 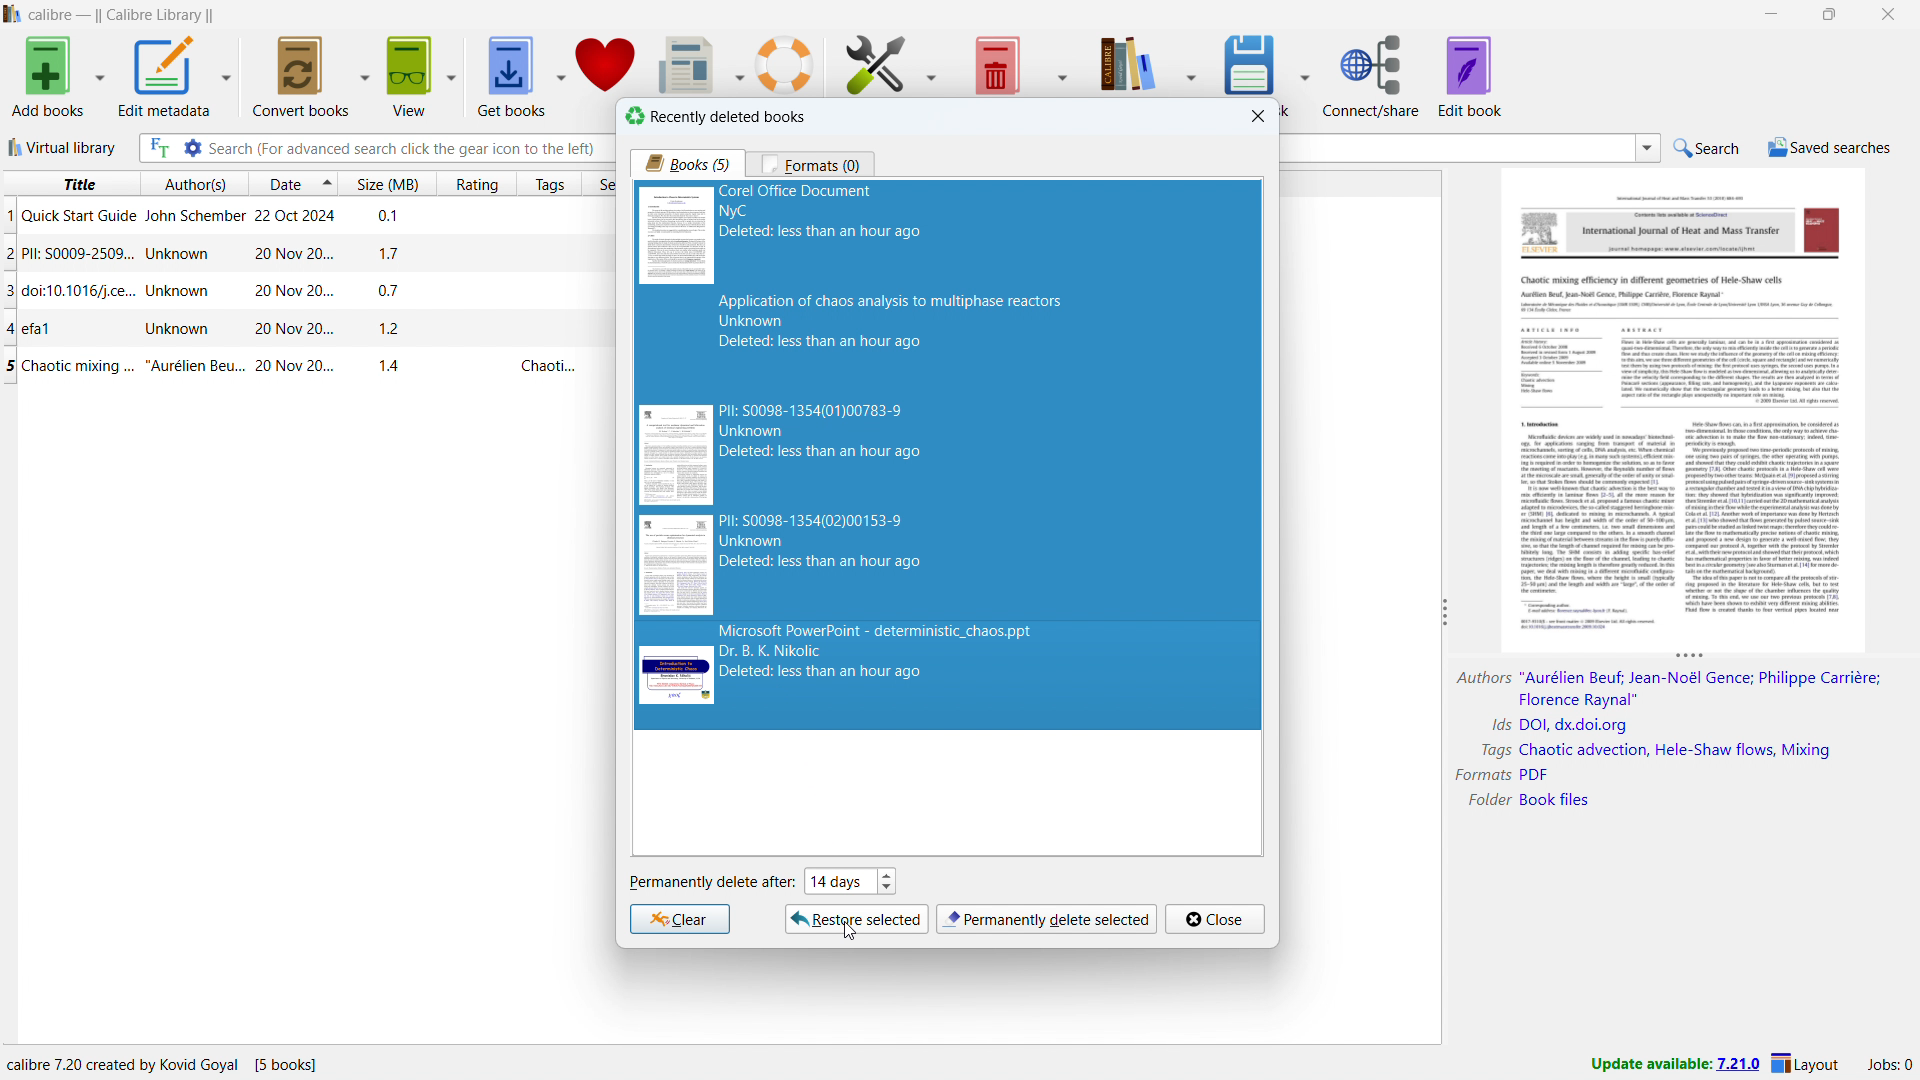 What do you see at coordinates (1666, 741) in the screenshot?
I see `book details` at bounding box center [1666, 741].